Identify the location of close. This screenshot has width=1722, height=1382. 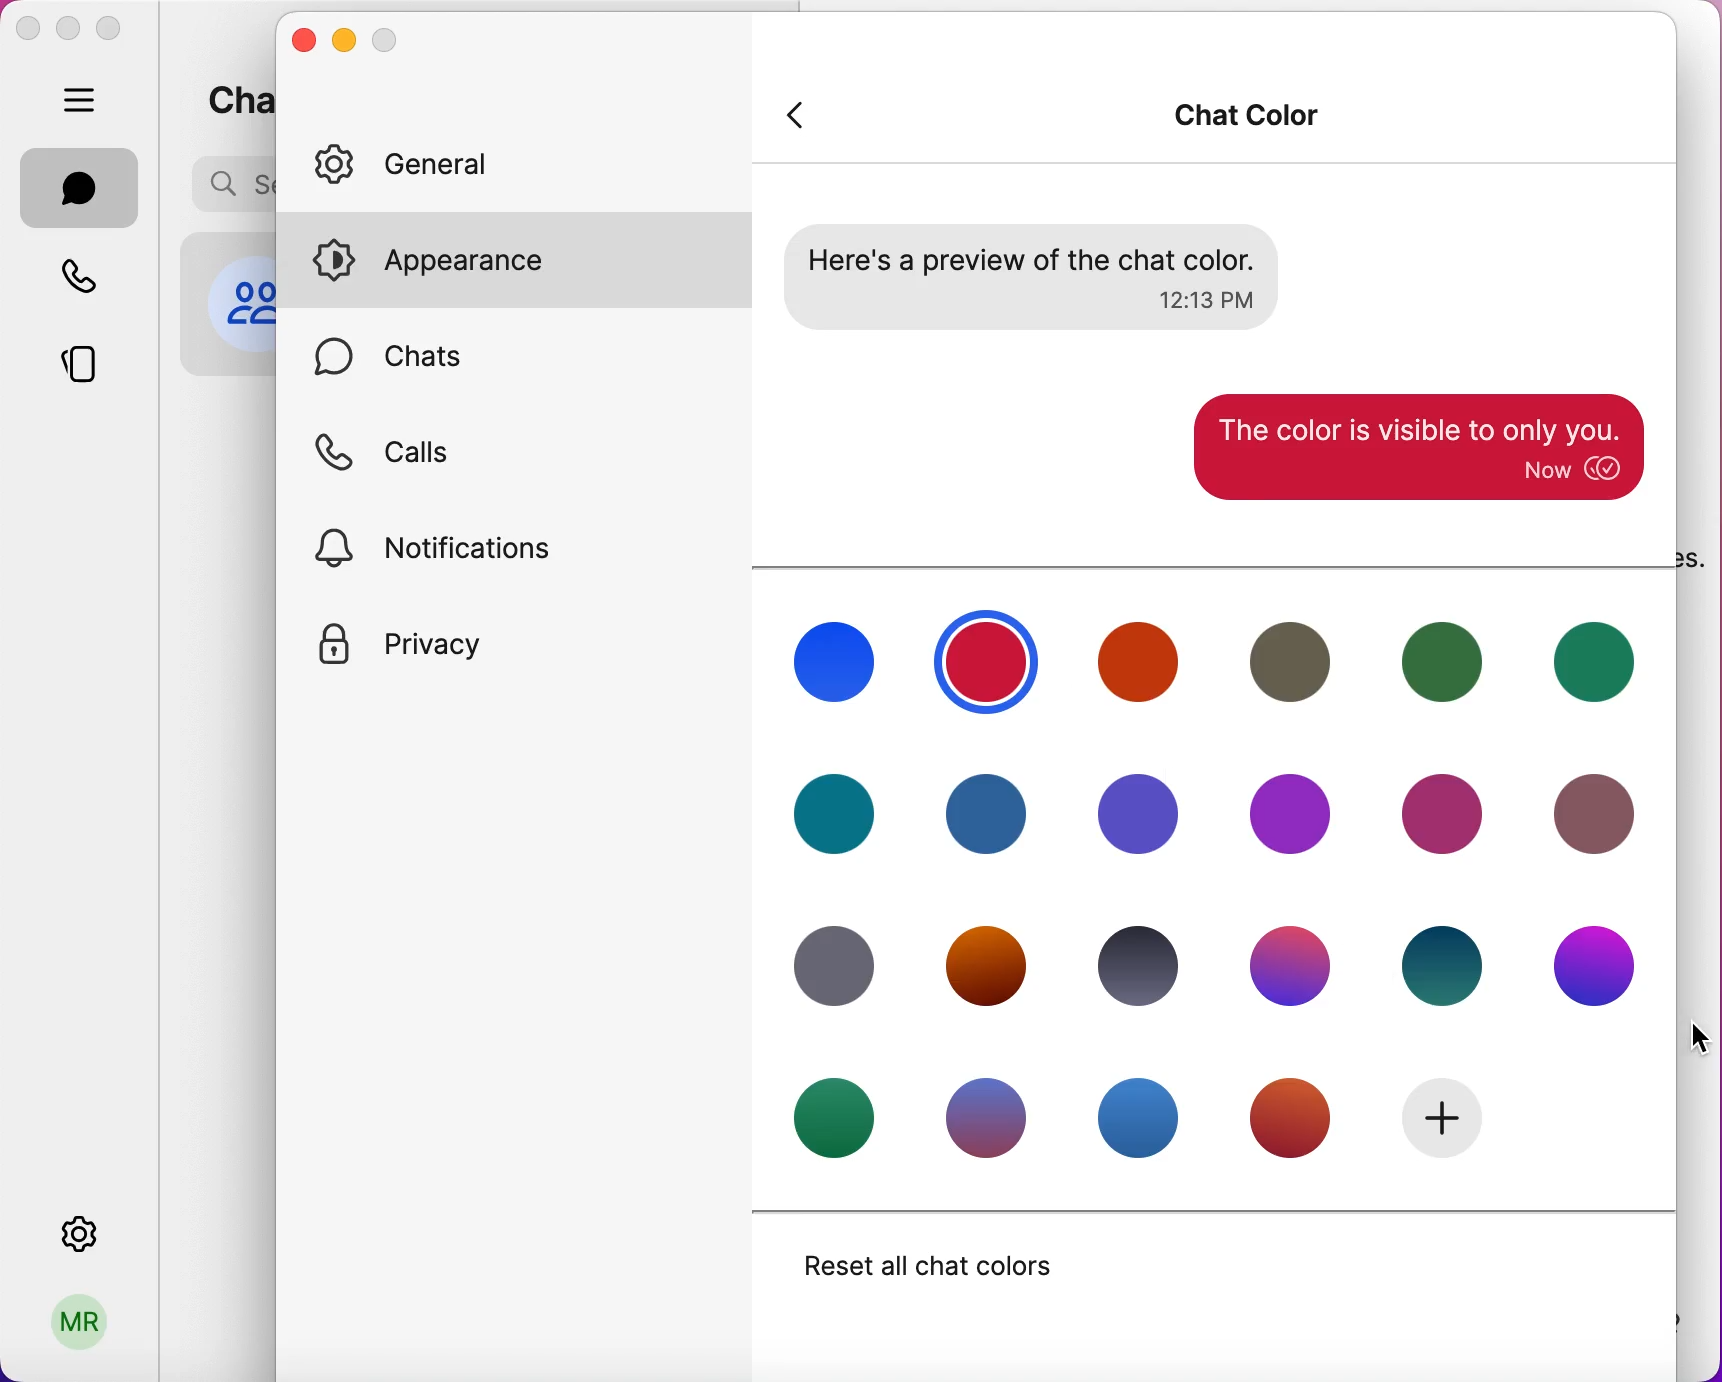
(306, 41).